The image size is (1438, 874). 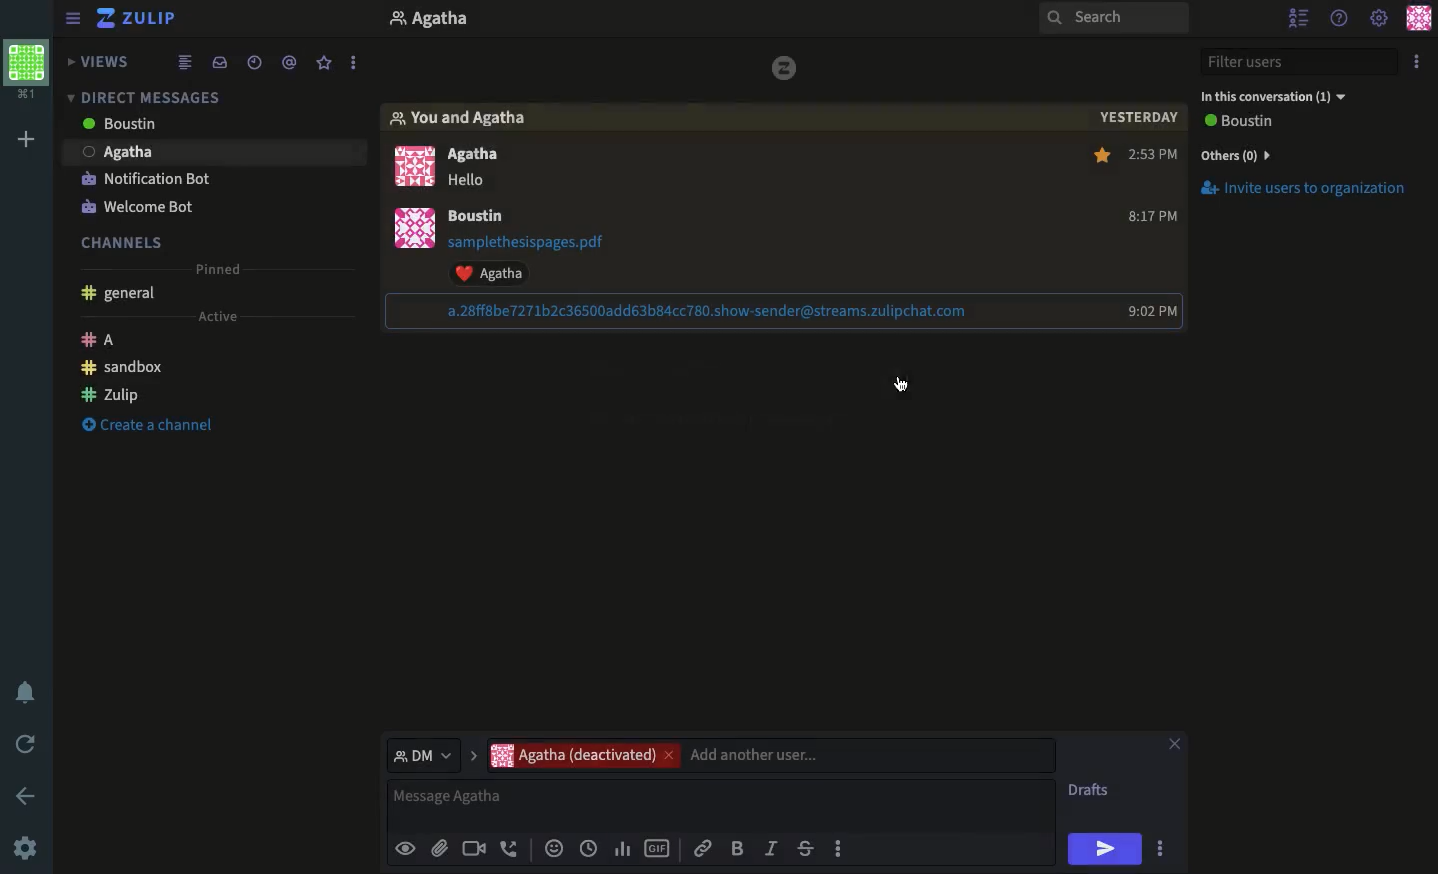 What do you see at coordinates (477, 182) in the screenshot?
I see `message` at bounding box center [477, 182].